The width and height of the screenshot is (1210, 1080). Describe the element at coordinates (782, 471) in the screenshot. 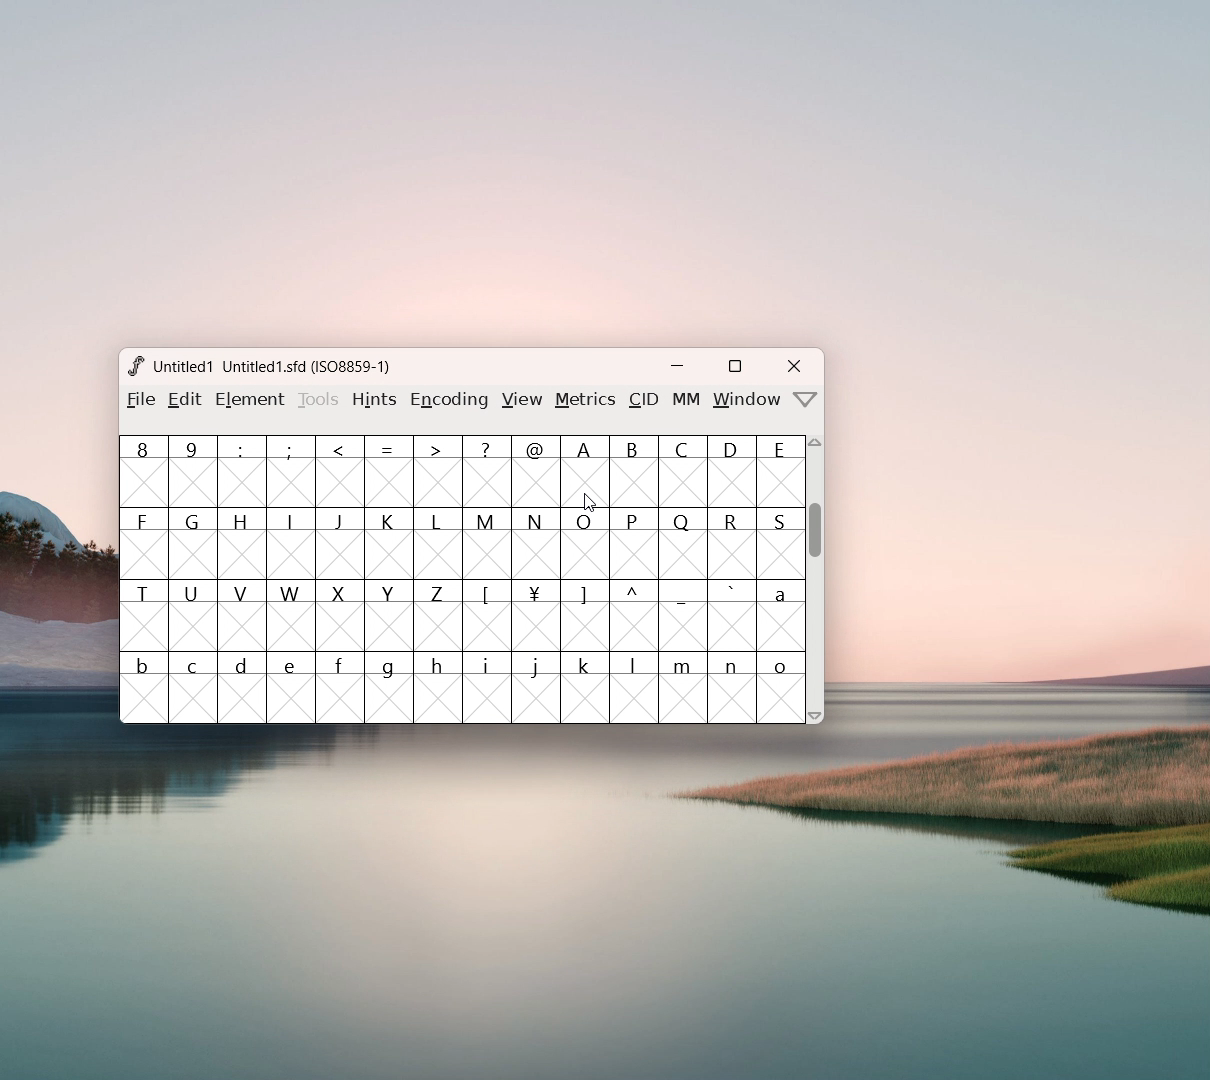

I see `E` at that location.